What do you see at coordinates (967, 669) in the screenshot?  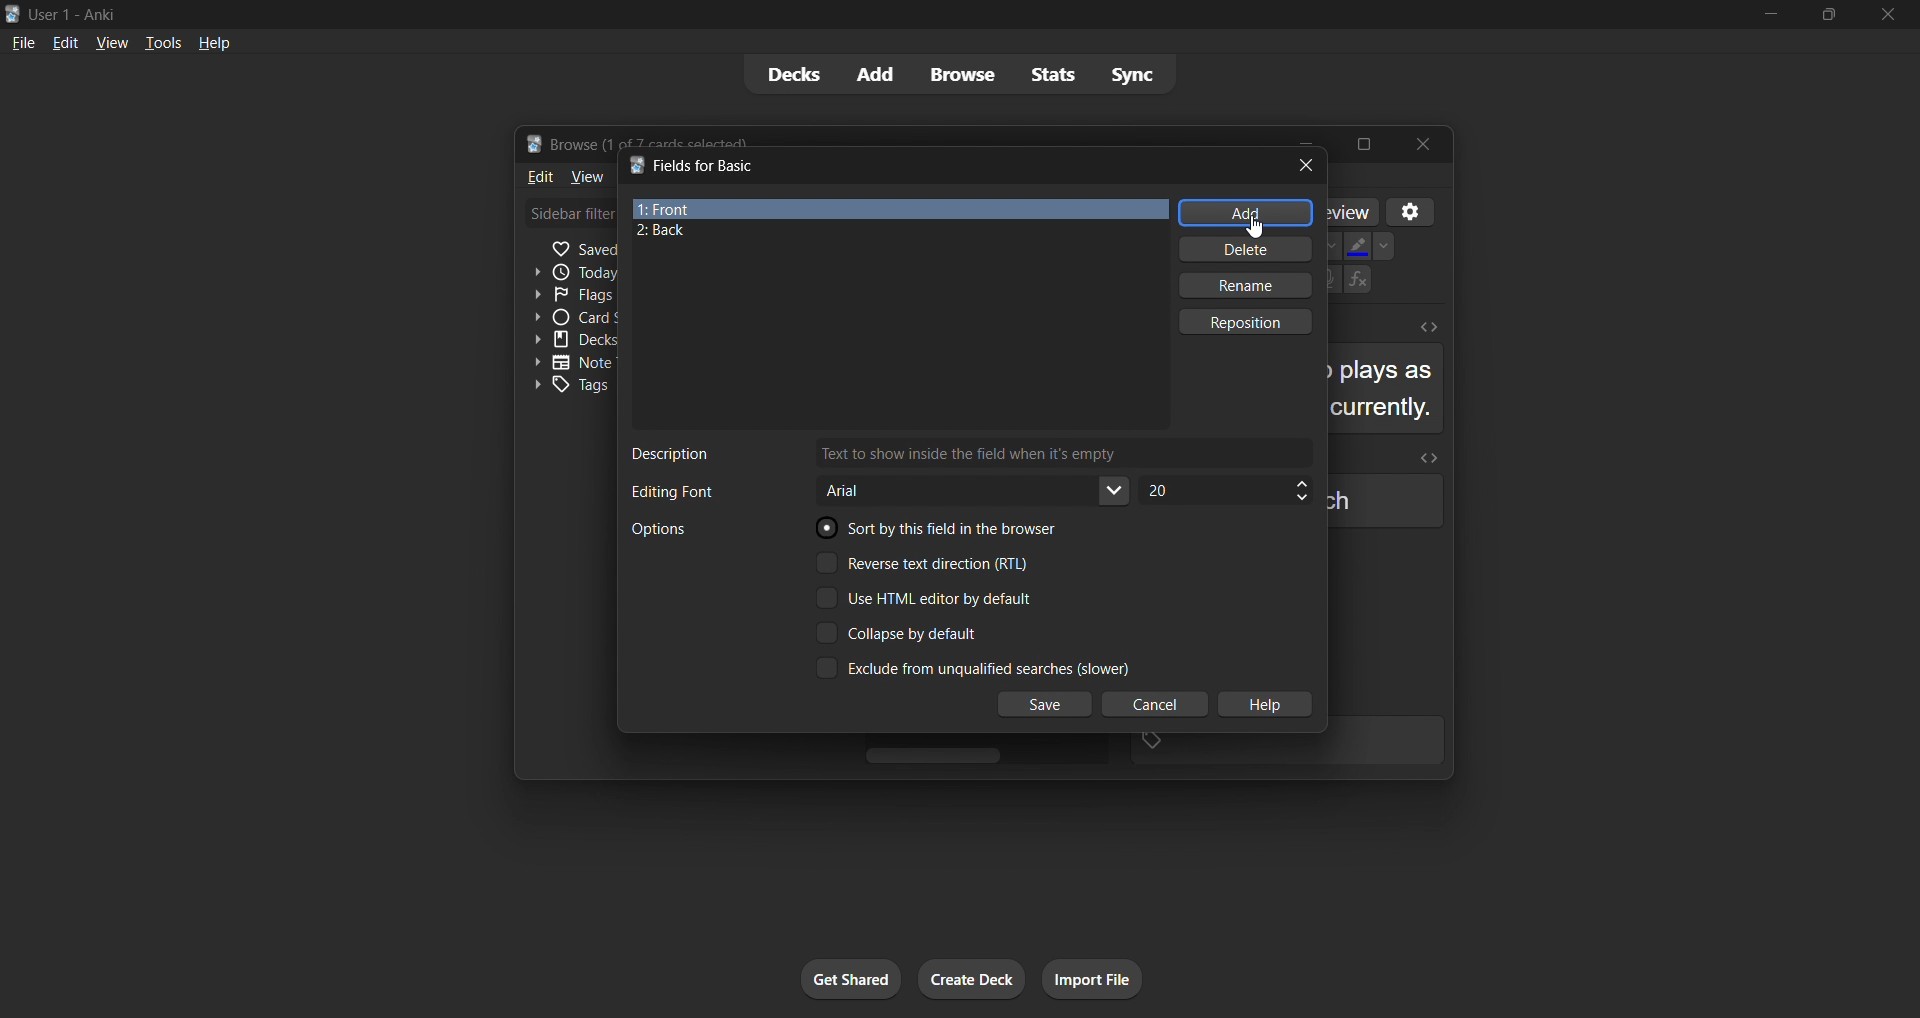 I see `Exclude from unqualified searches(slower)` at bounding box center [967, 669].